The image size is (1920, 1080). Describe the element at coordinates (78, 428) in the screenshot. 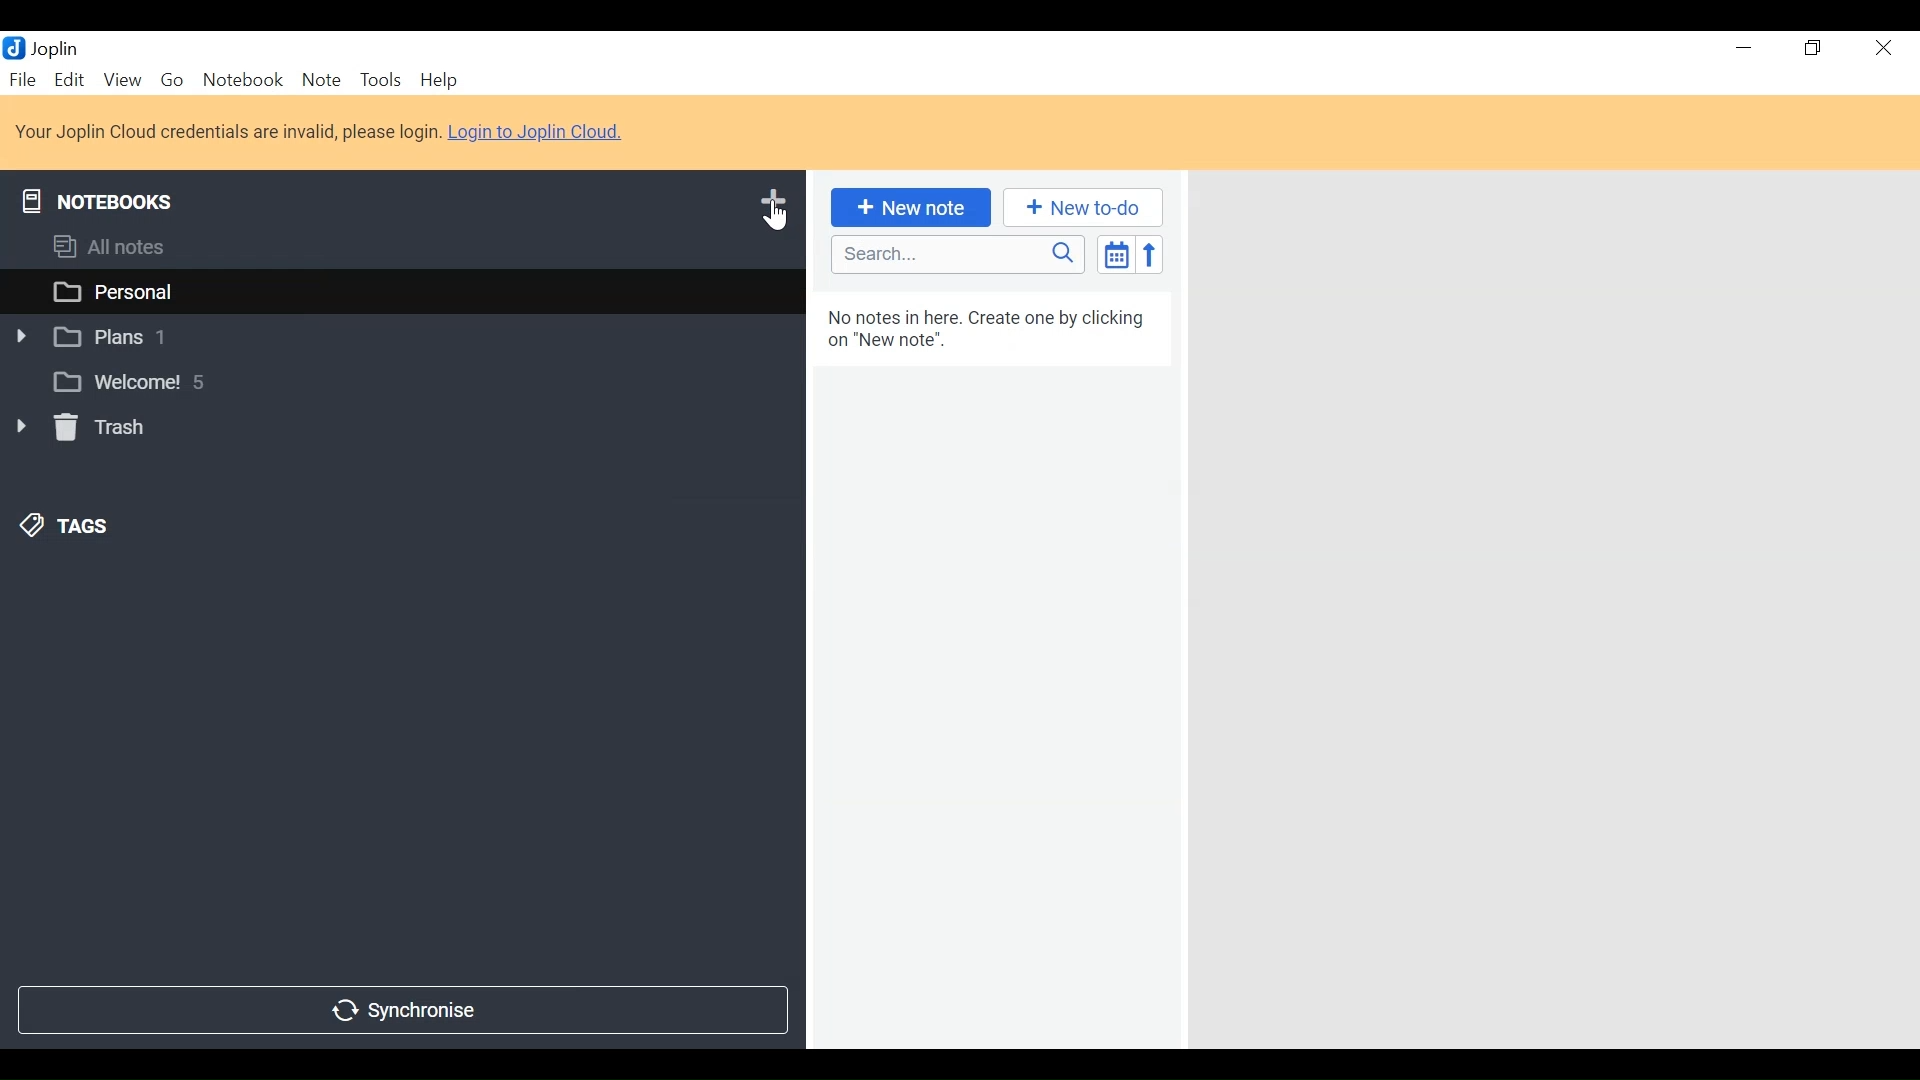

I see `Trash` at that location.